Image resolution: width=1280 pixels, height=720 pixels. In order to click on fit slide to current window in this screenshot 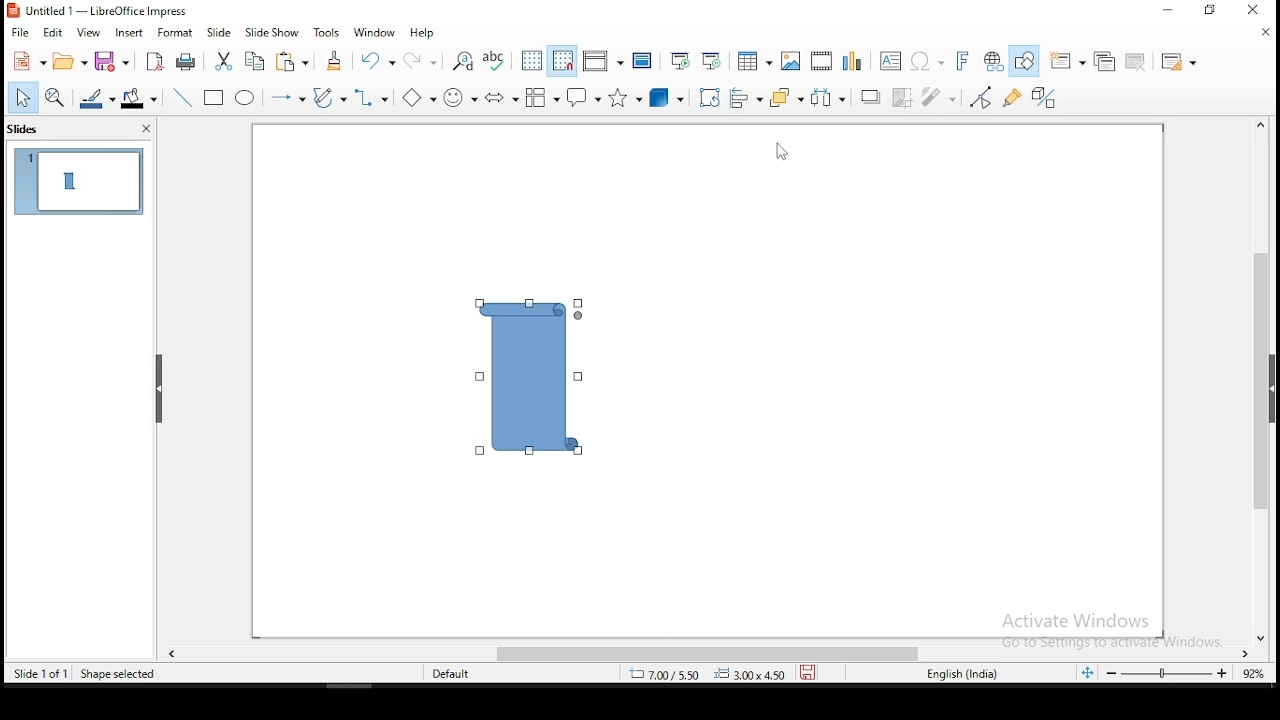, I will do `click(1088, 673)`.